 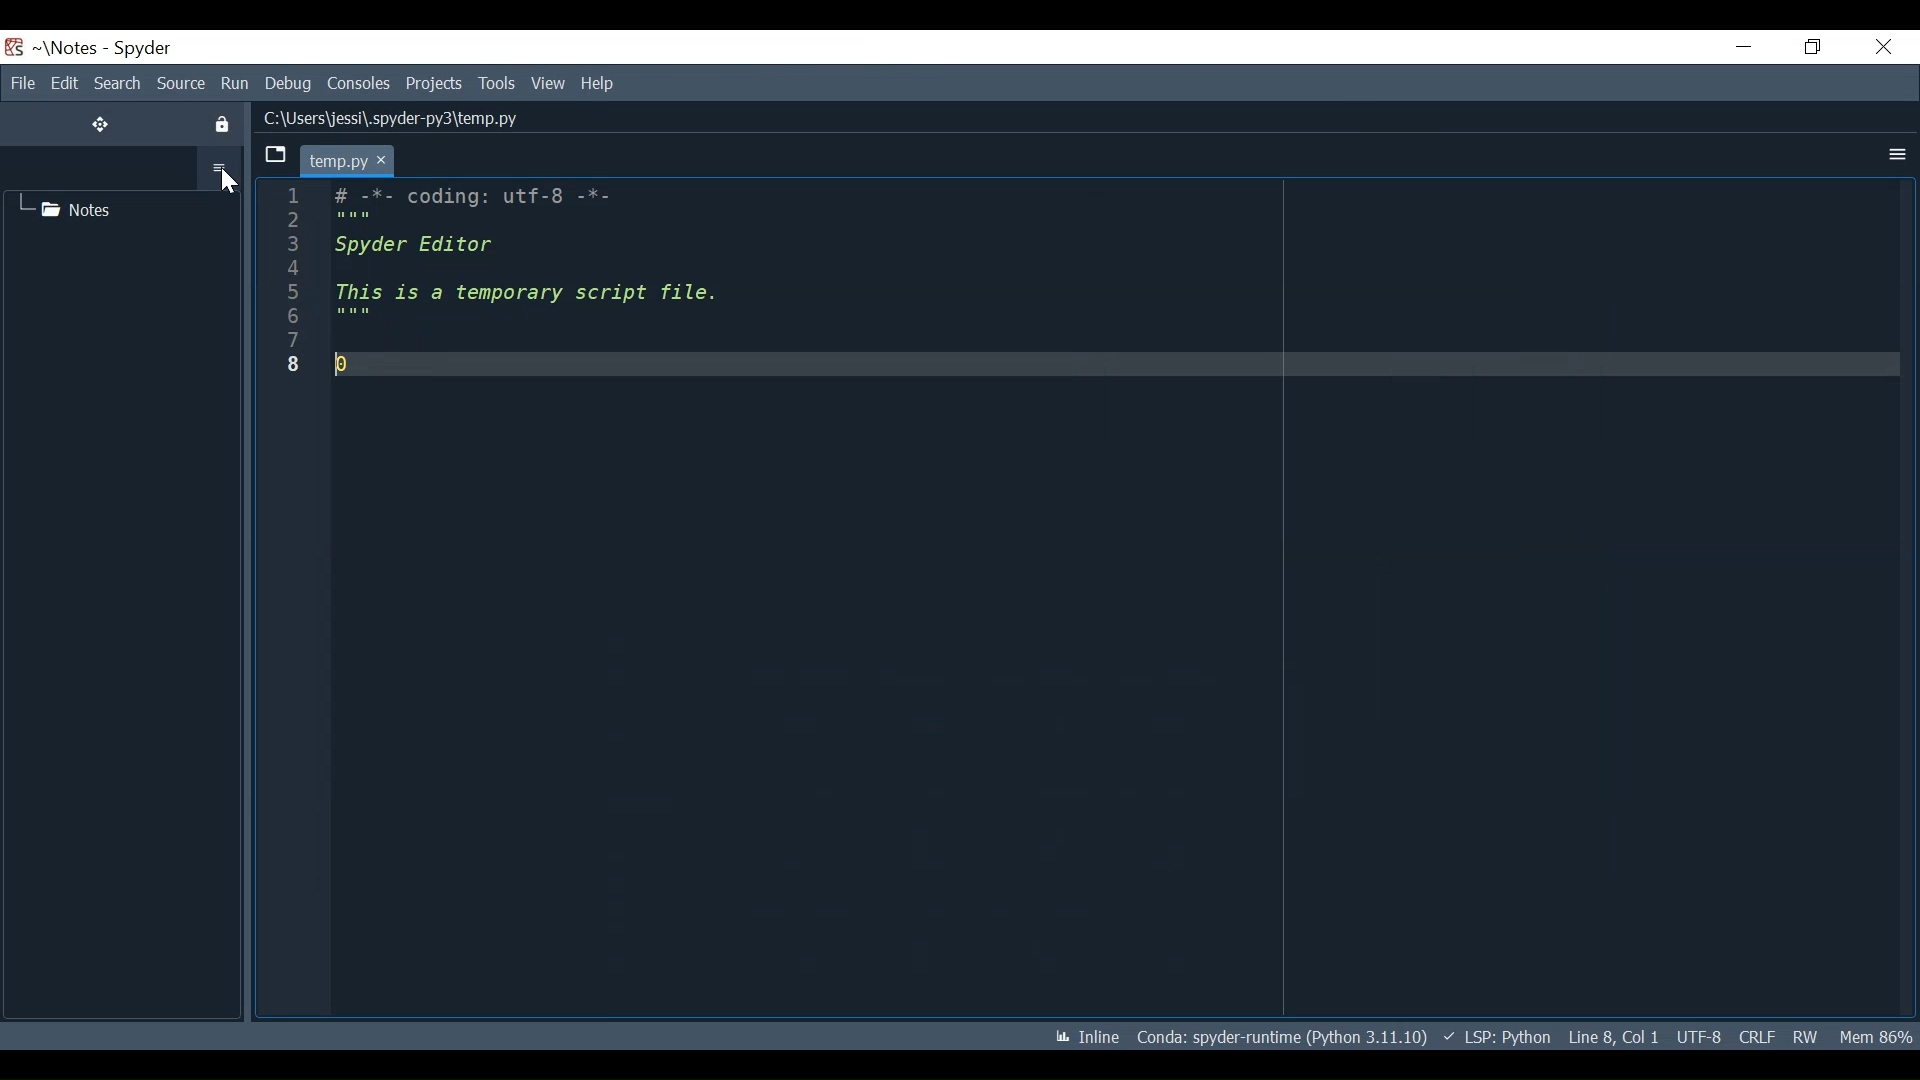 I want to click on Move, so click(x=101, y=124).